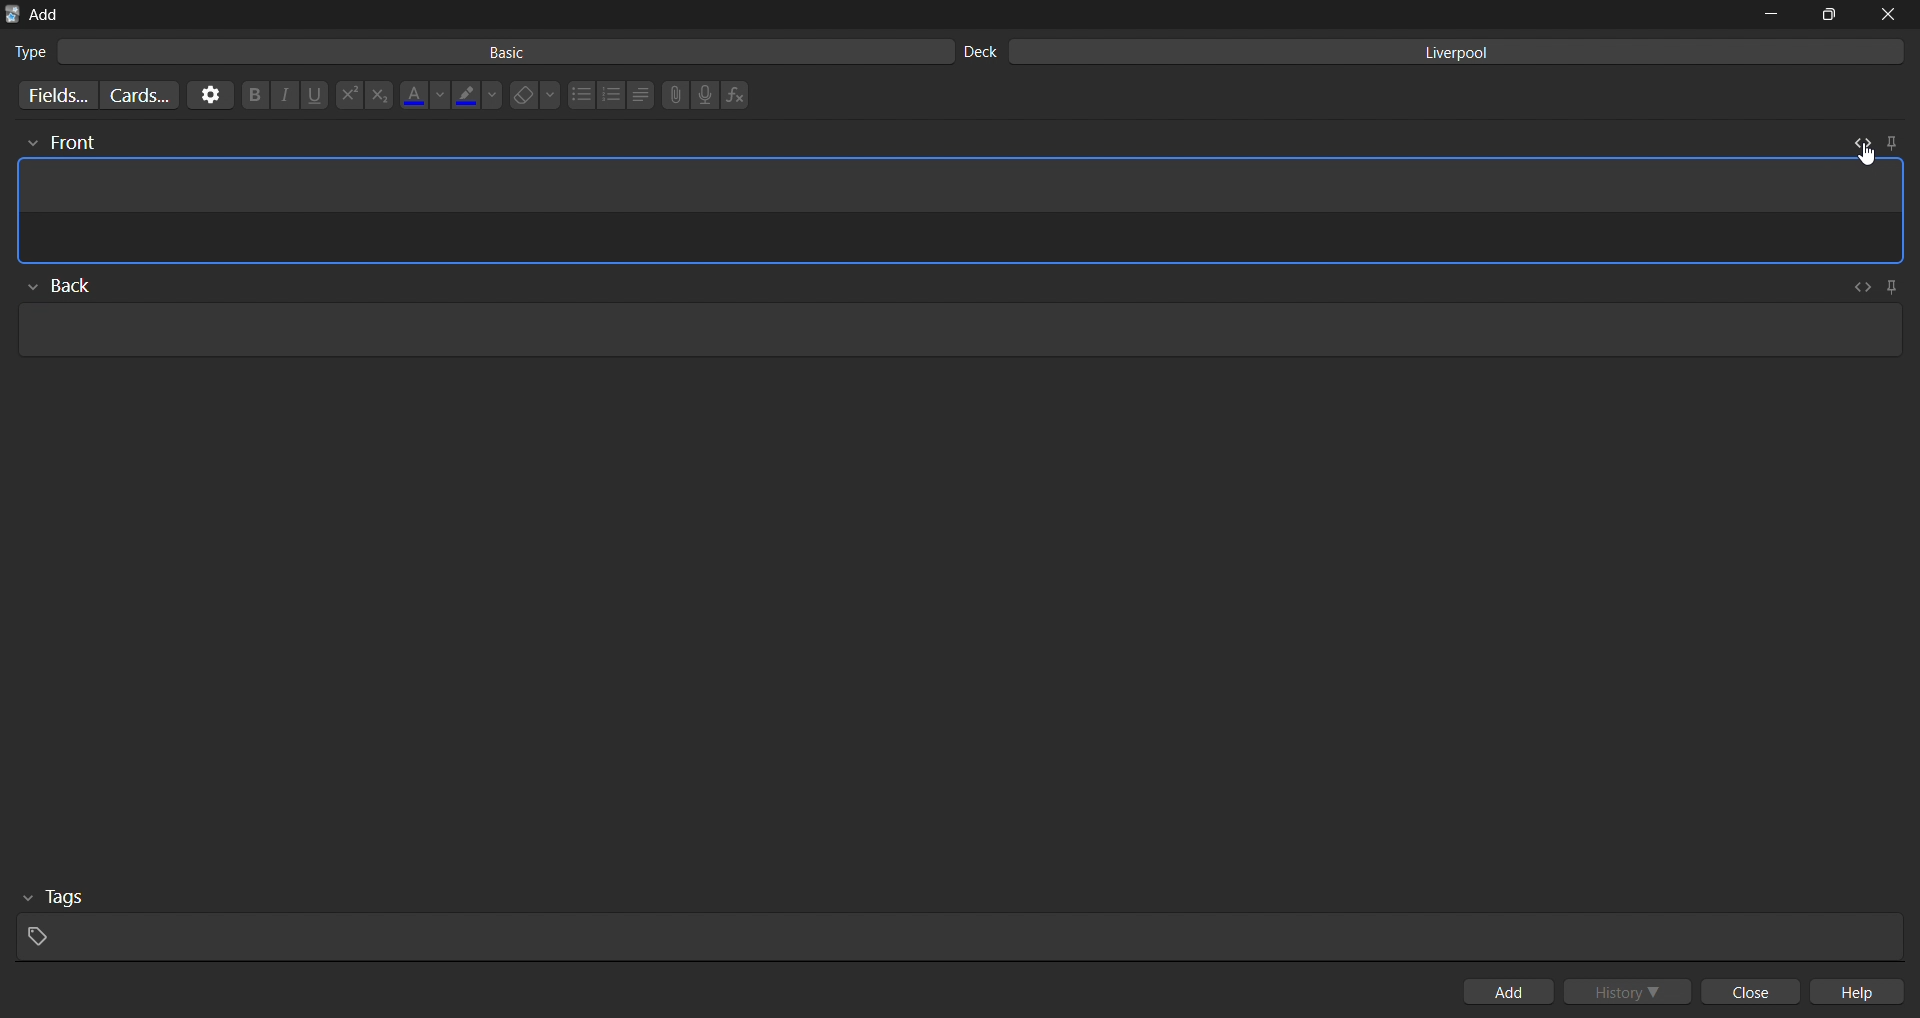 This screenshot has width=1920, height=1018. I want to click on bold, so click(251, 96).